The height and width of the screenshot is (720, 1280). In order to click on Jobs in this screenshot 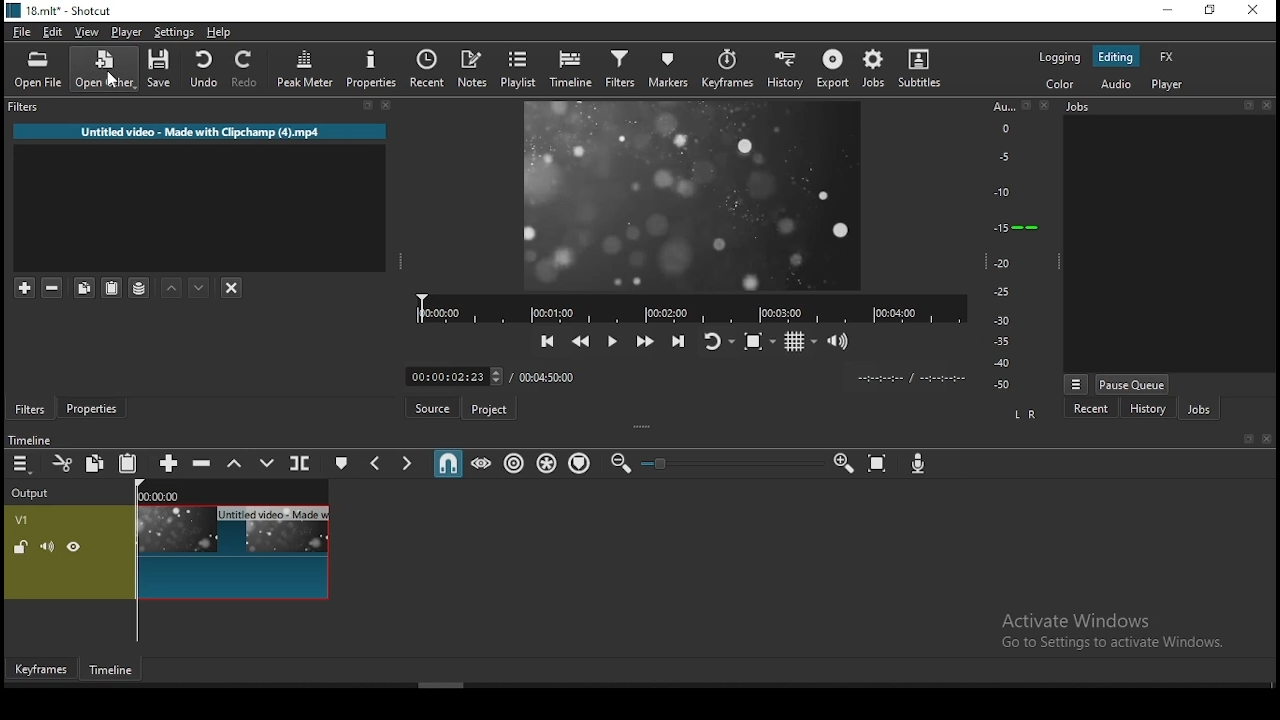, I will do `click(1165, 108)`.